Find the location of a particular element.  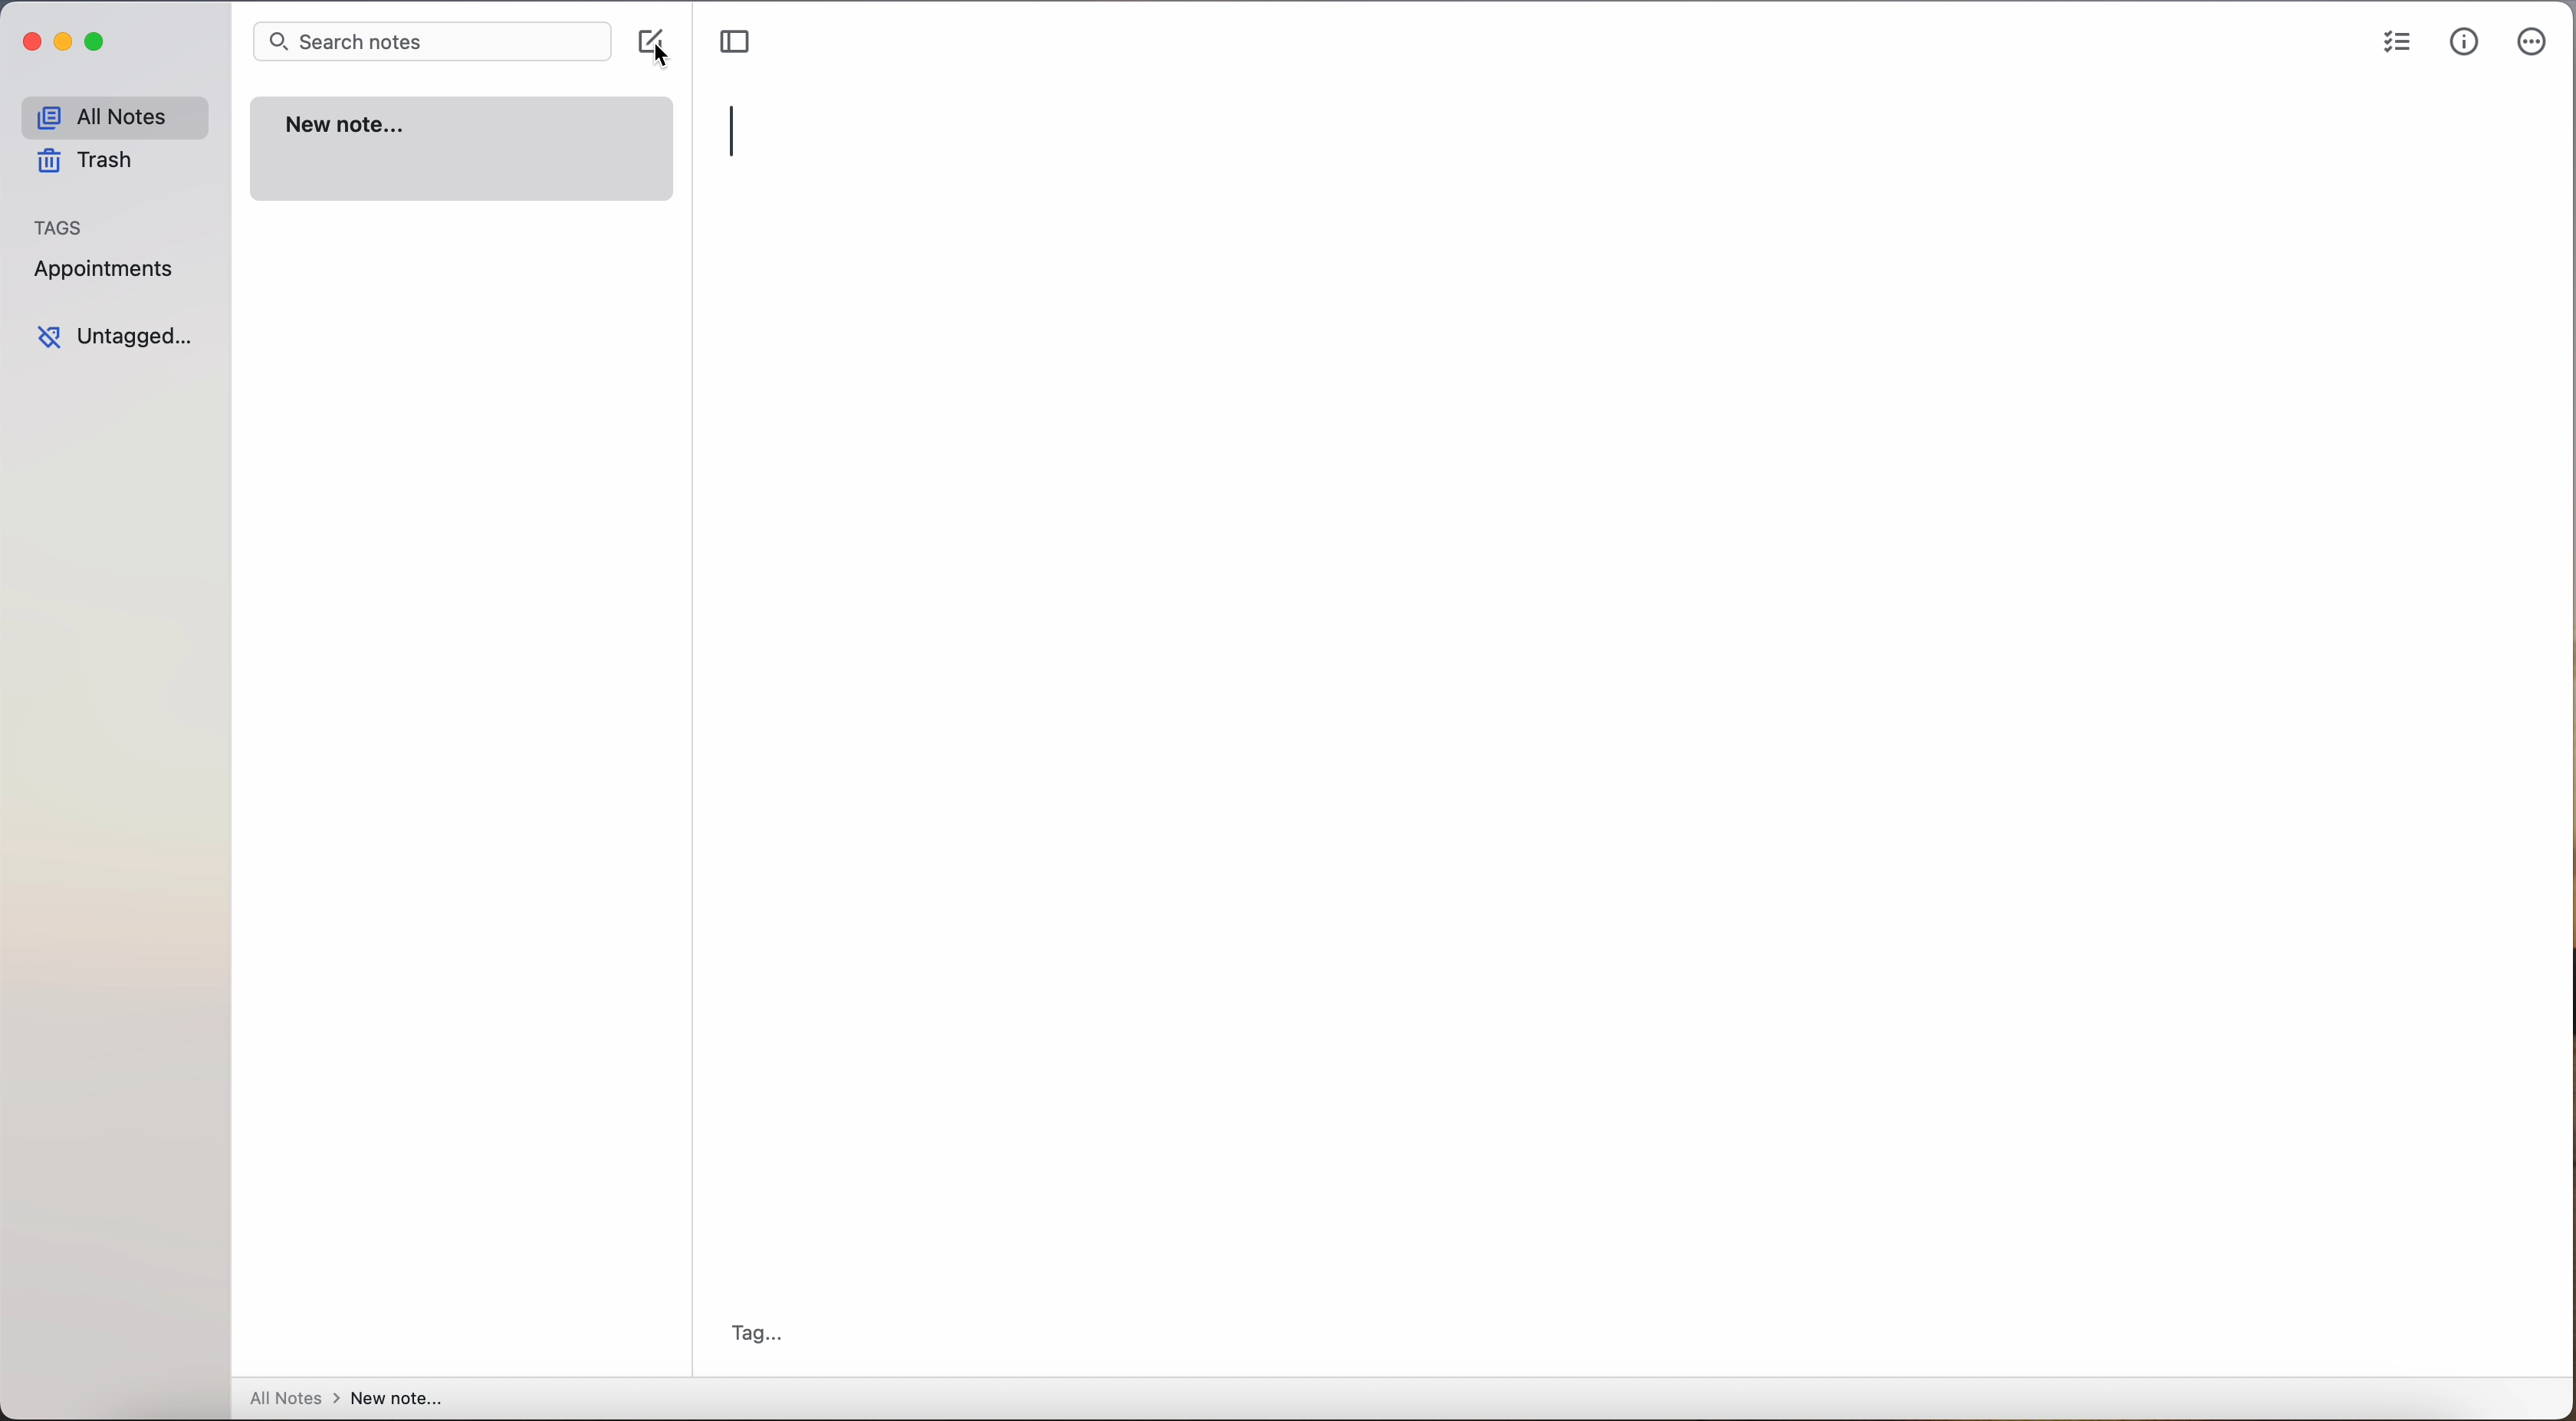

maximize app is located at coordinates (98, 43).